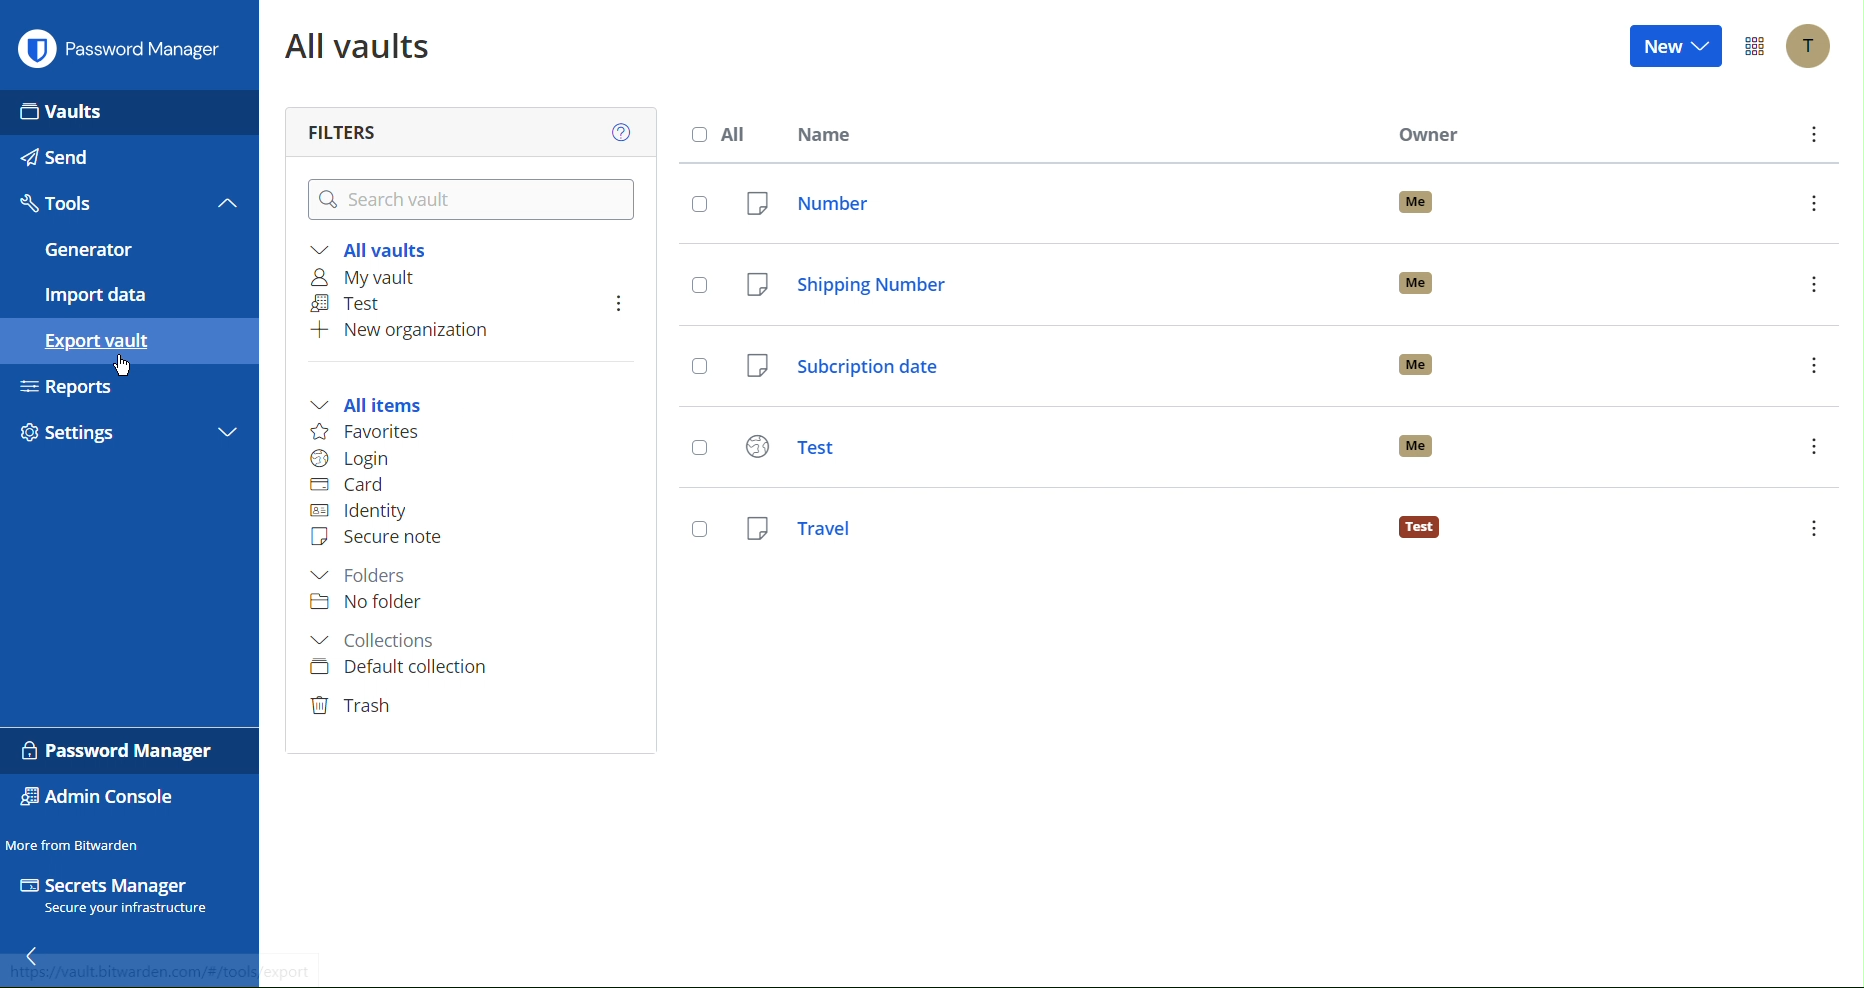 The image size is (1864, 988). Describe the element at coordinates (63, 114) in the screenshot. I see `Vaults` at that location.